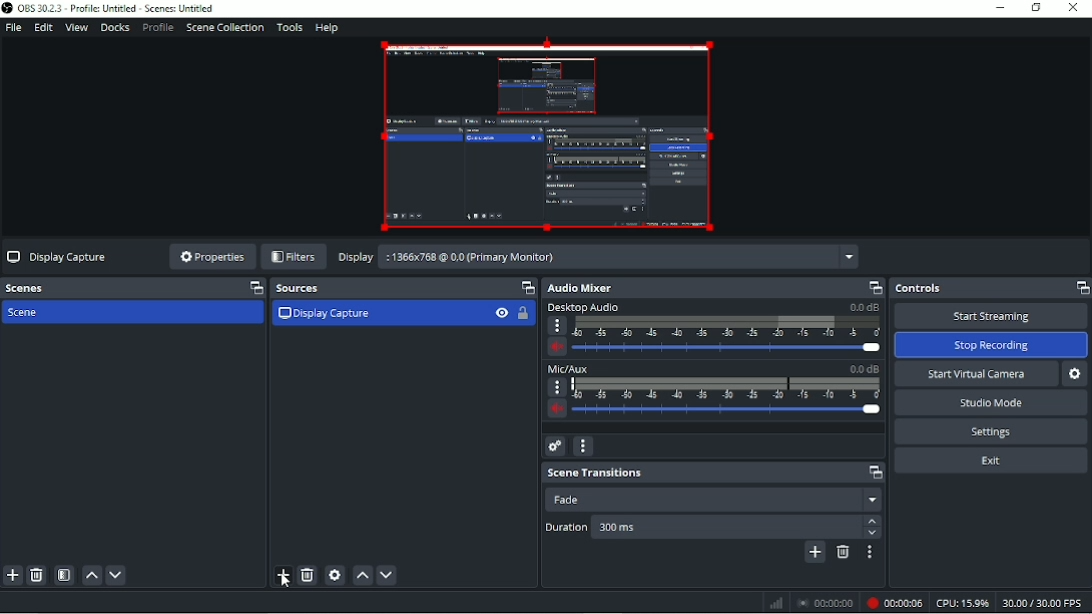 The image size is (1092, 614). I want to click on Restore down, so click(1036, 8).